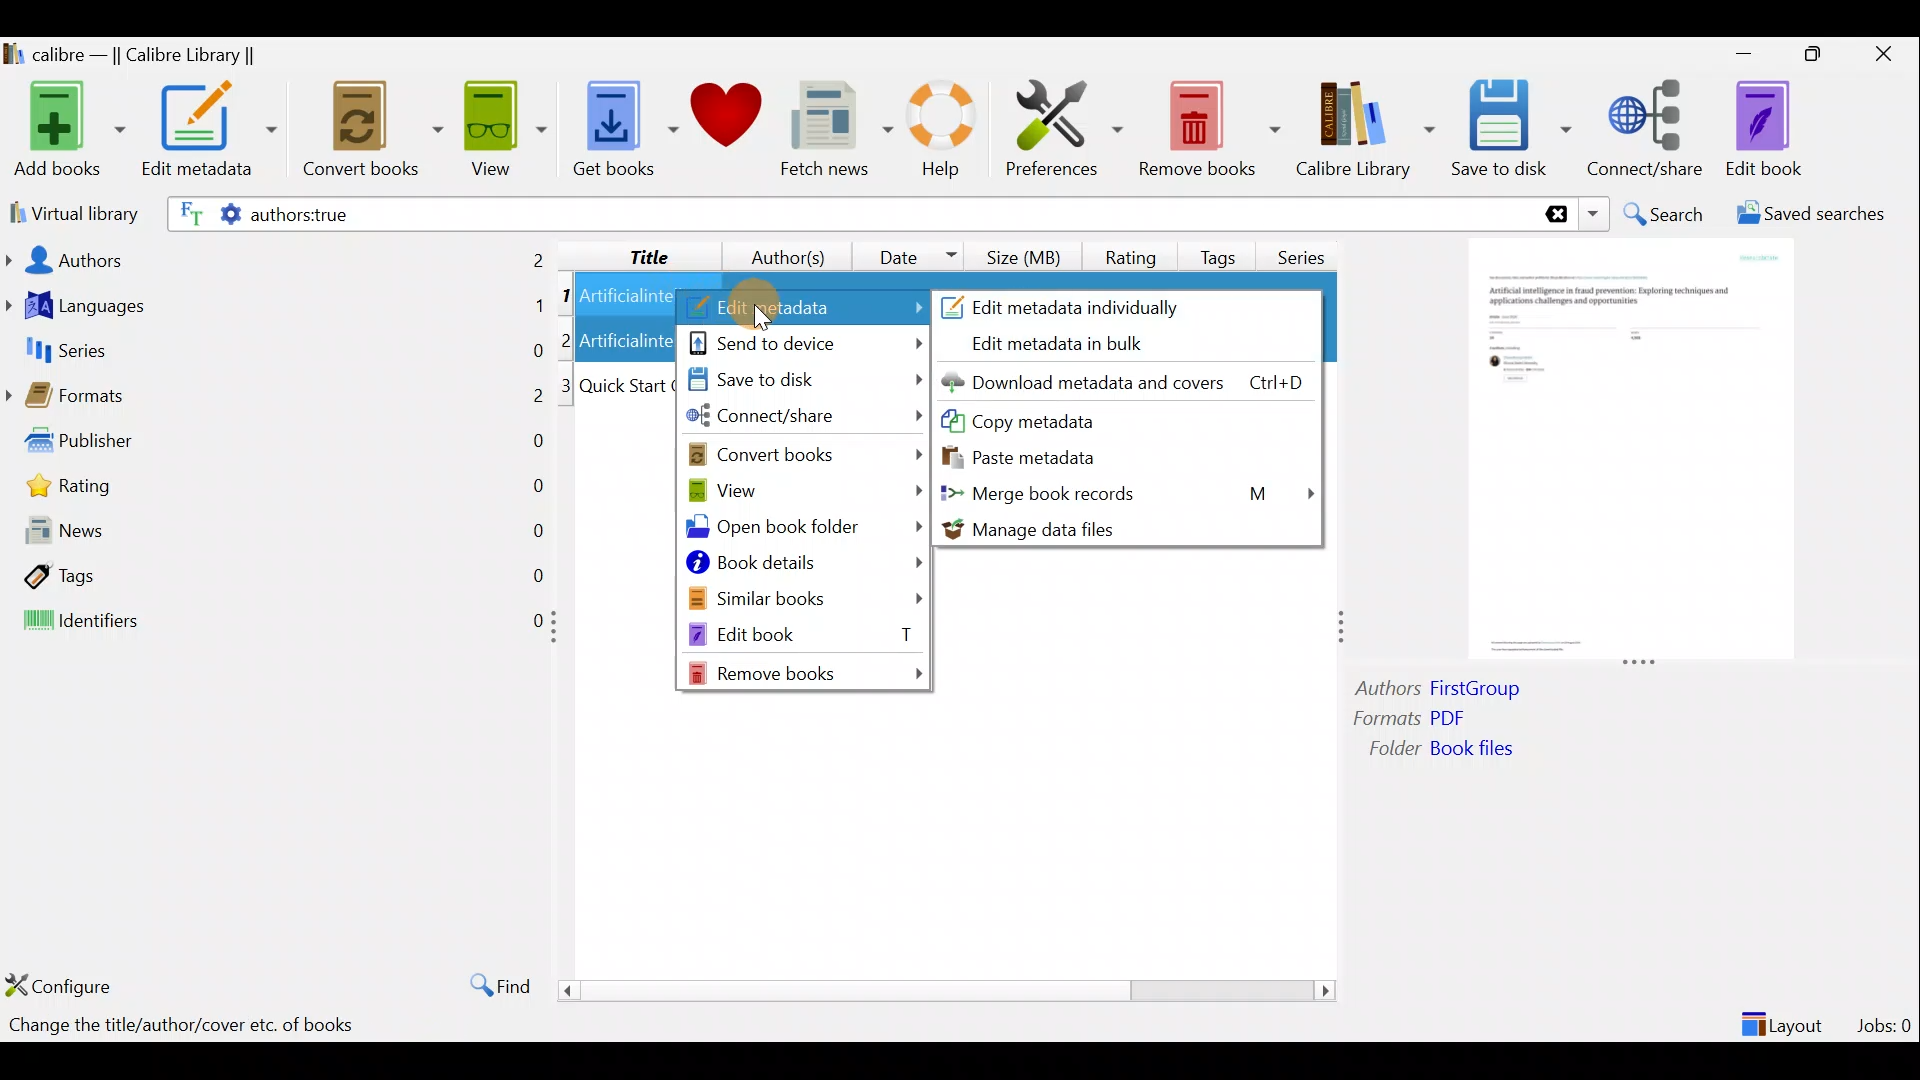  I want to click on Edit book, so click(803, 633).